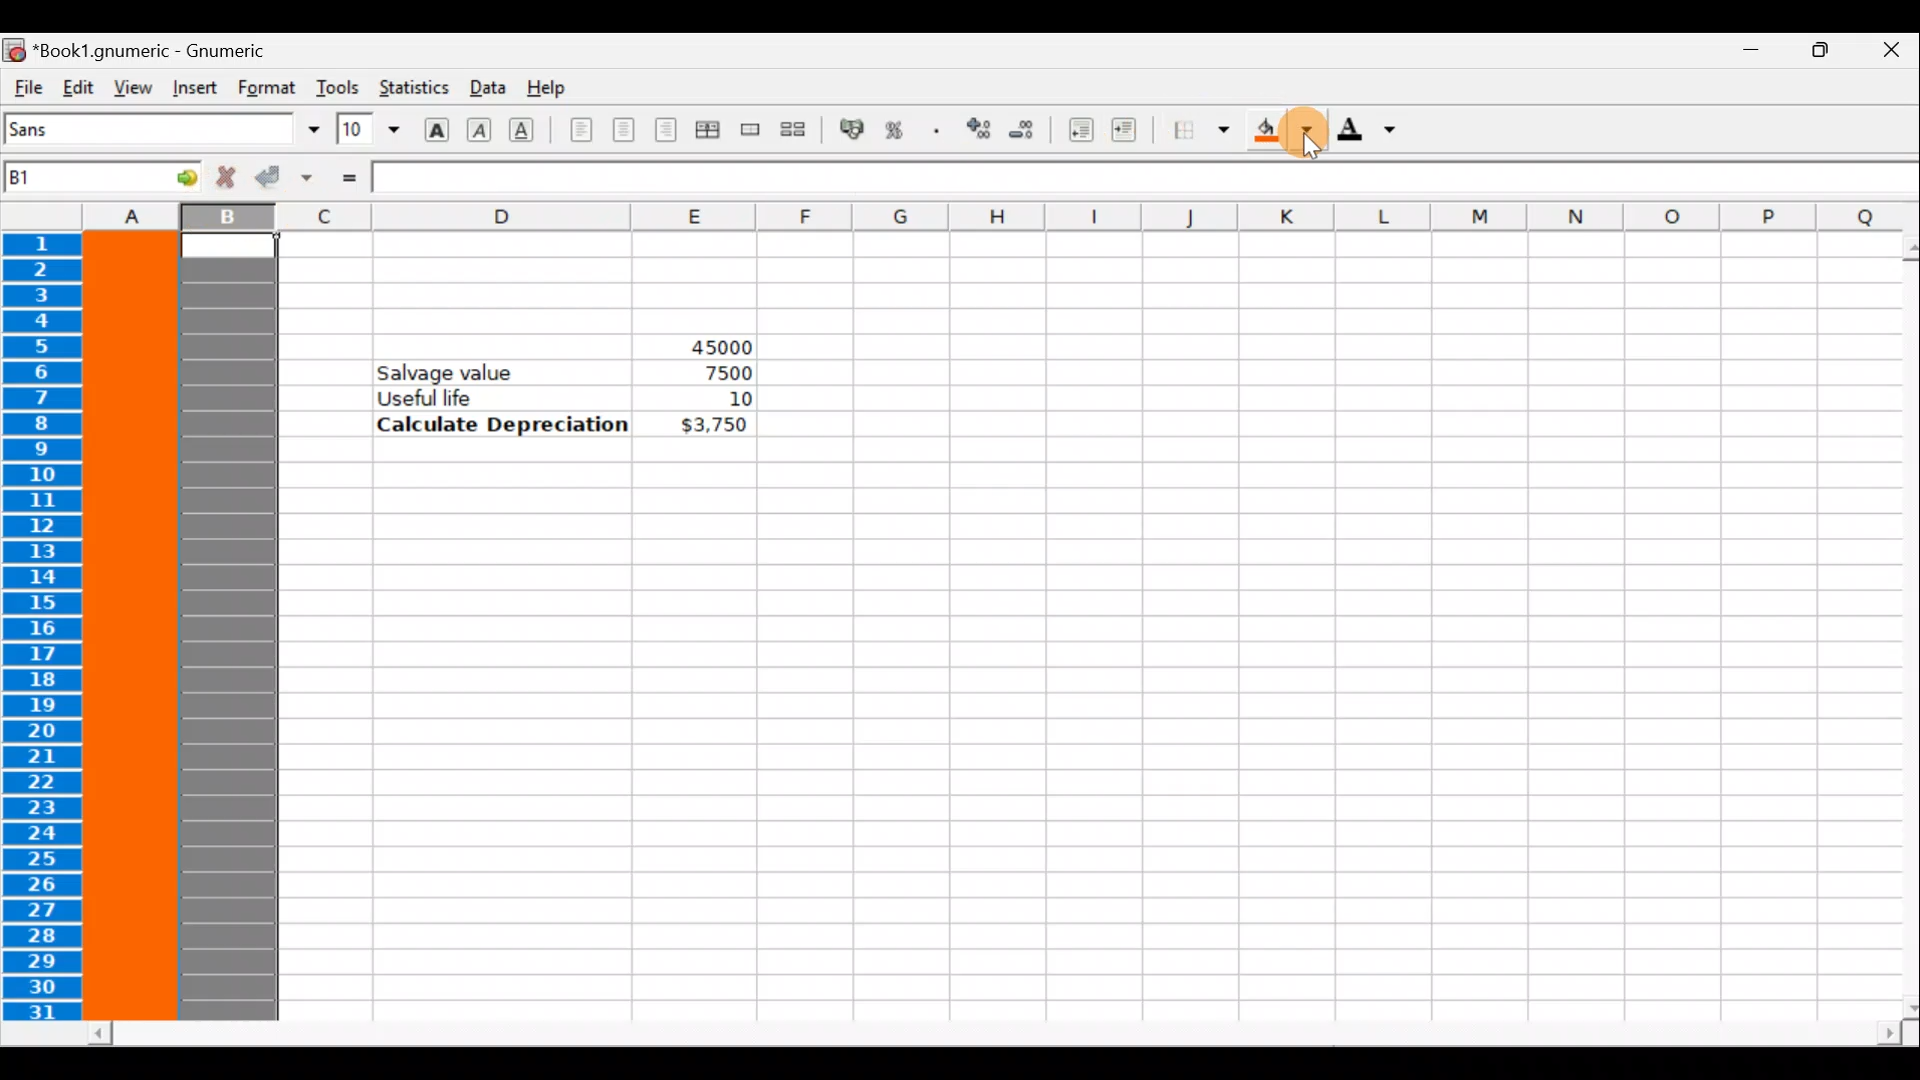 This screenshot has height=1080, width=1920. Describe the element at coordinates (71, 180) in the screenshot. I see `Cell name B1` at that location.